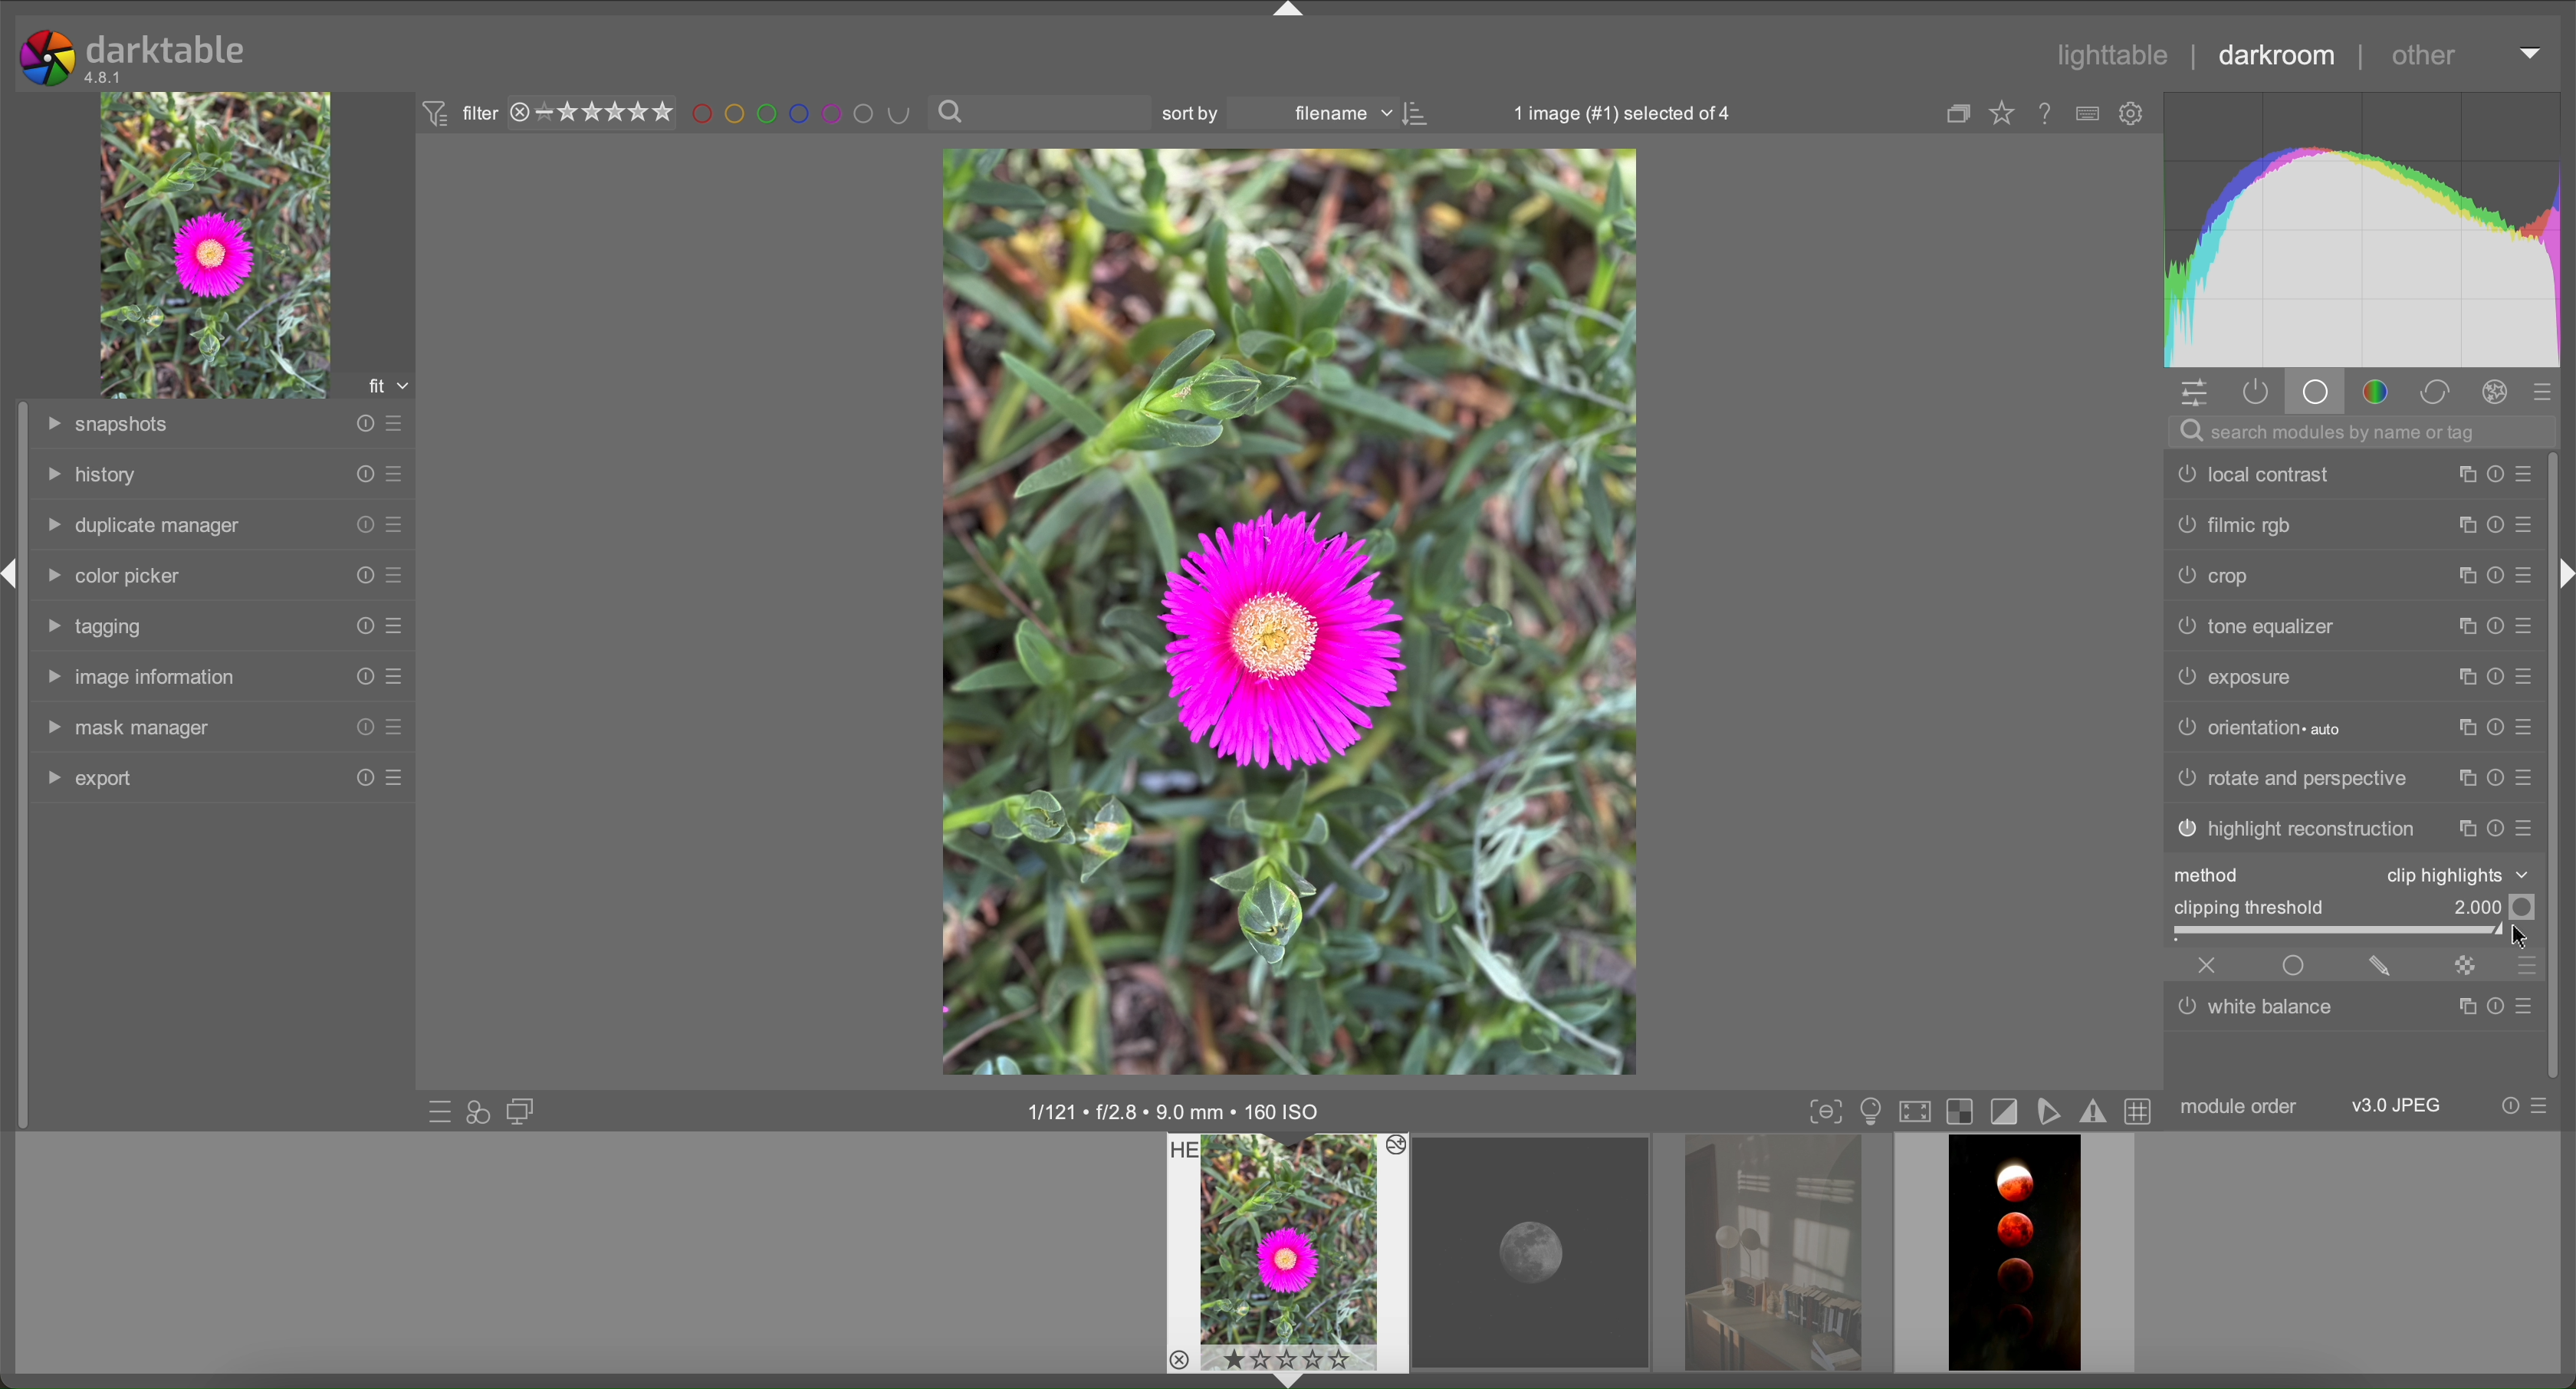  Describe the element at coordinates (128, 728) in the screenshot. I see `mask manager tab` at that location.